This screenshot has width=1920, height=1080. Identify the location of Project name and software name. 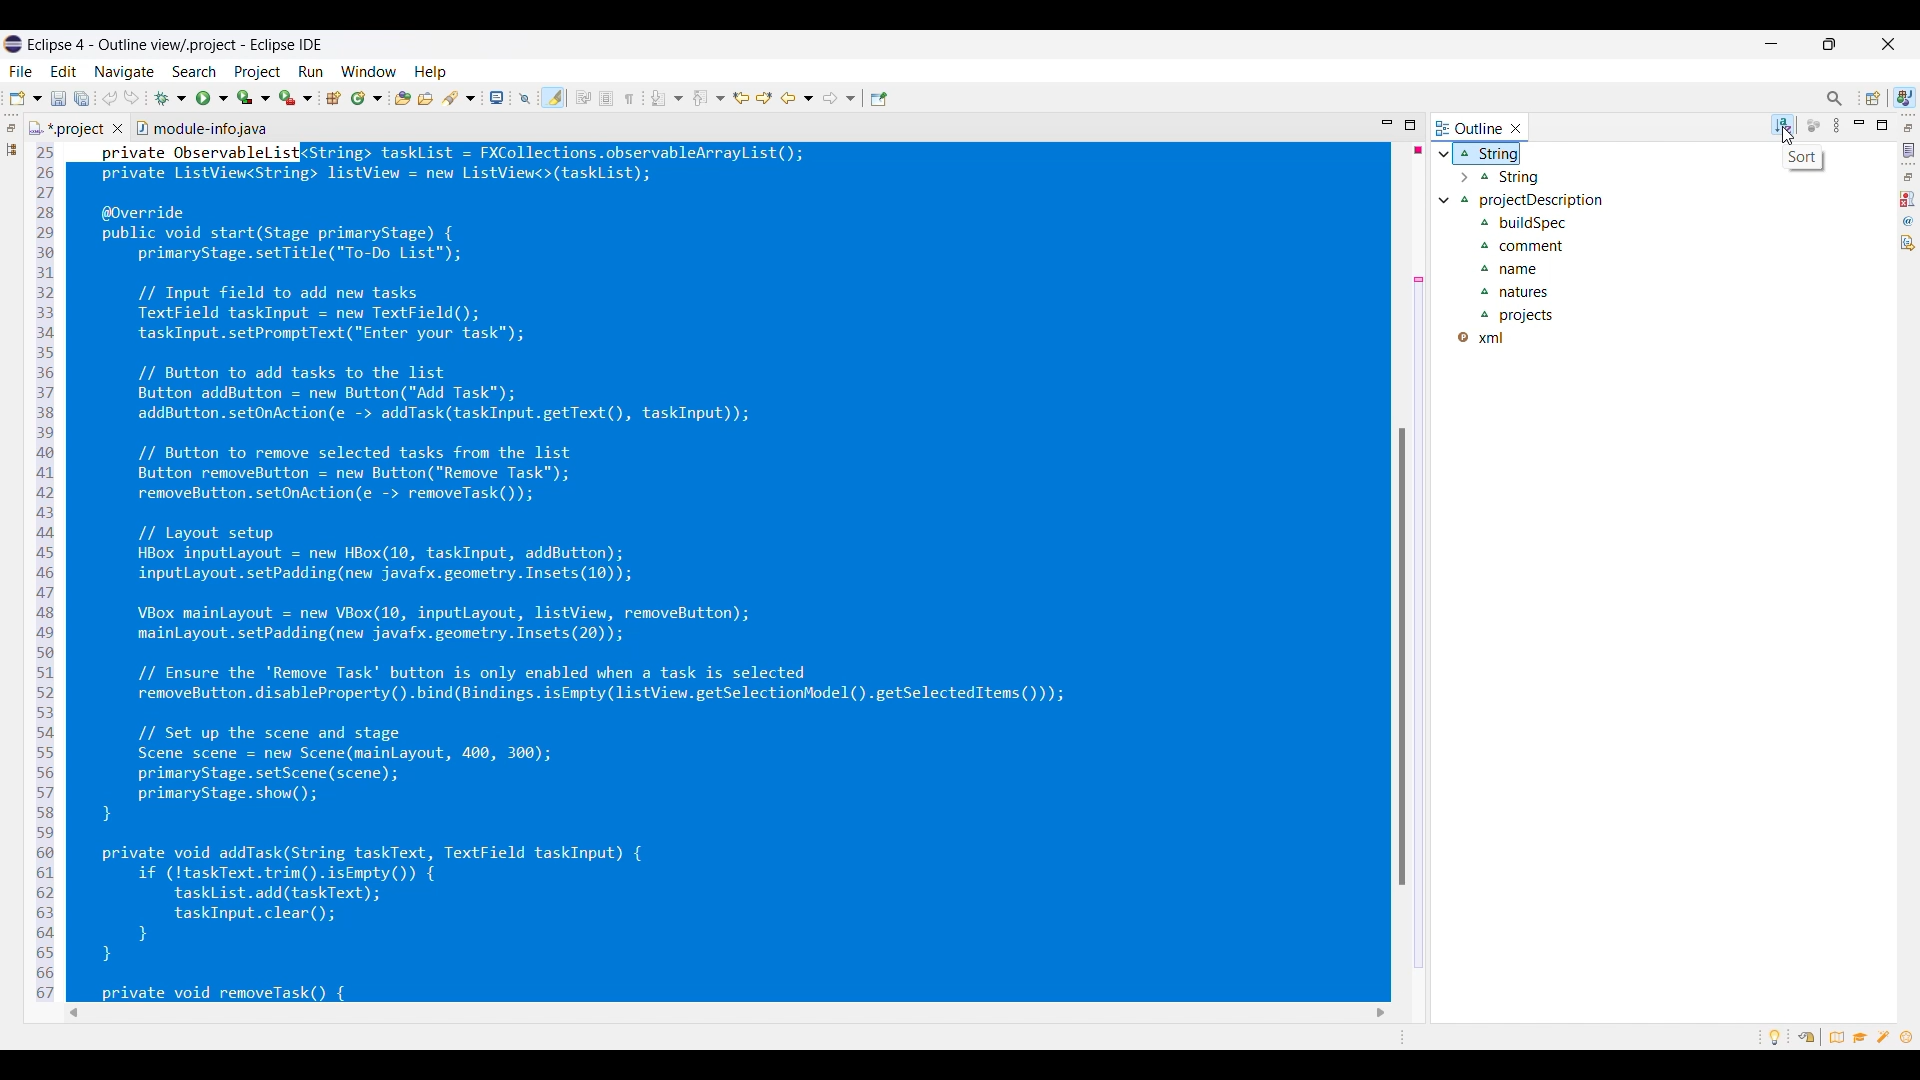
(176, 45).